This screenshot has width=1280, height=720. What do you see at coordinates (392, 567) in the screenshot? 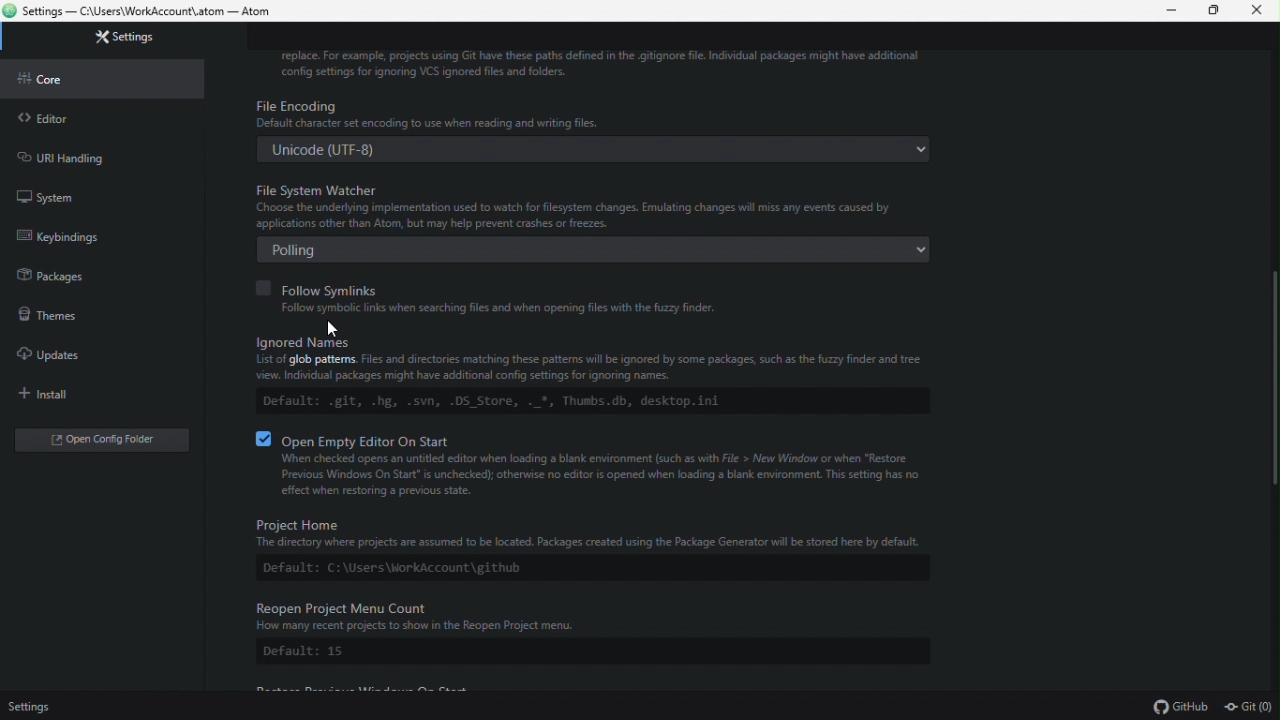
I see `Default: C:\Users\WorkAccount\github` at bounding box center [392, 567].